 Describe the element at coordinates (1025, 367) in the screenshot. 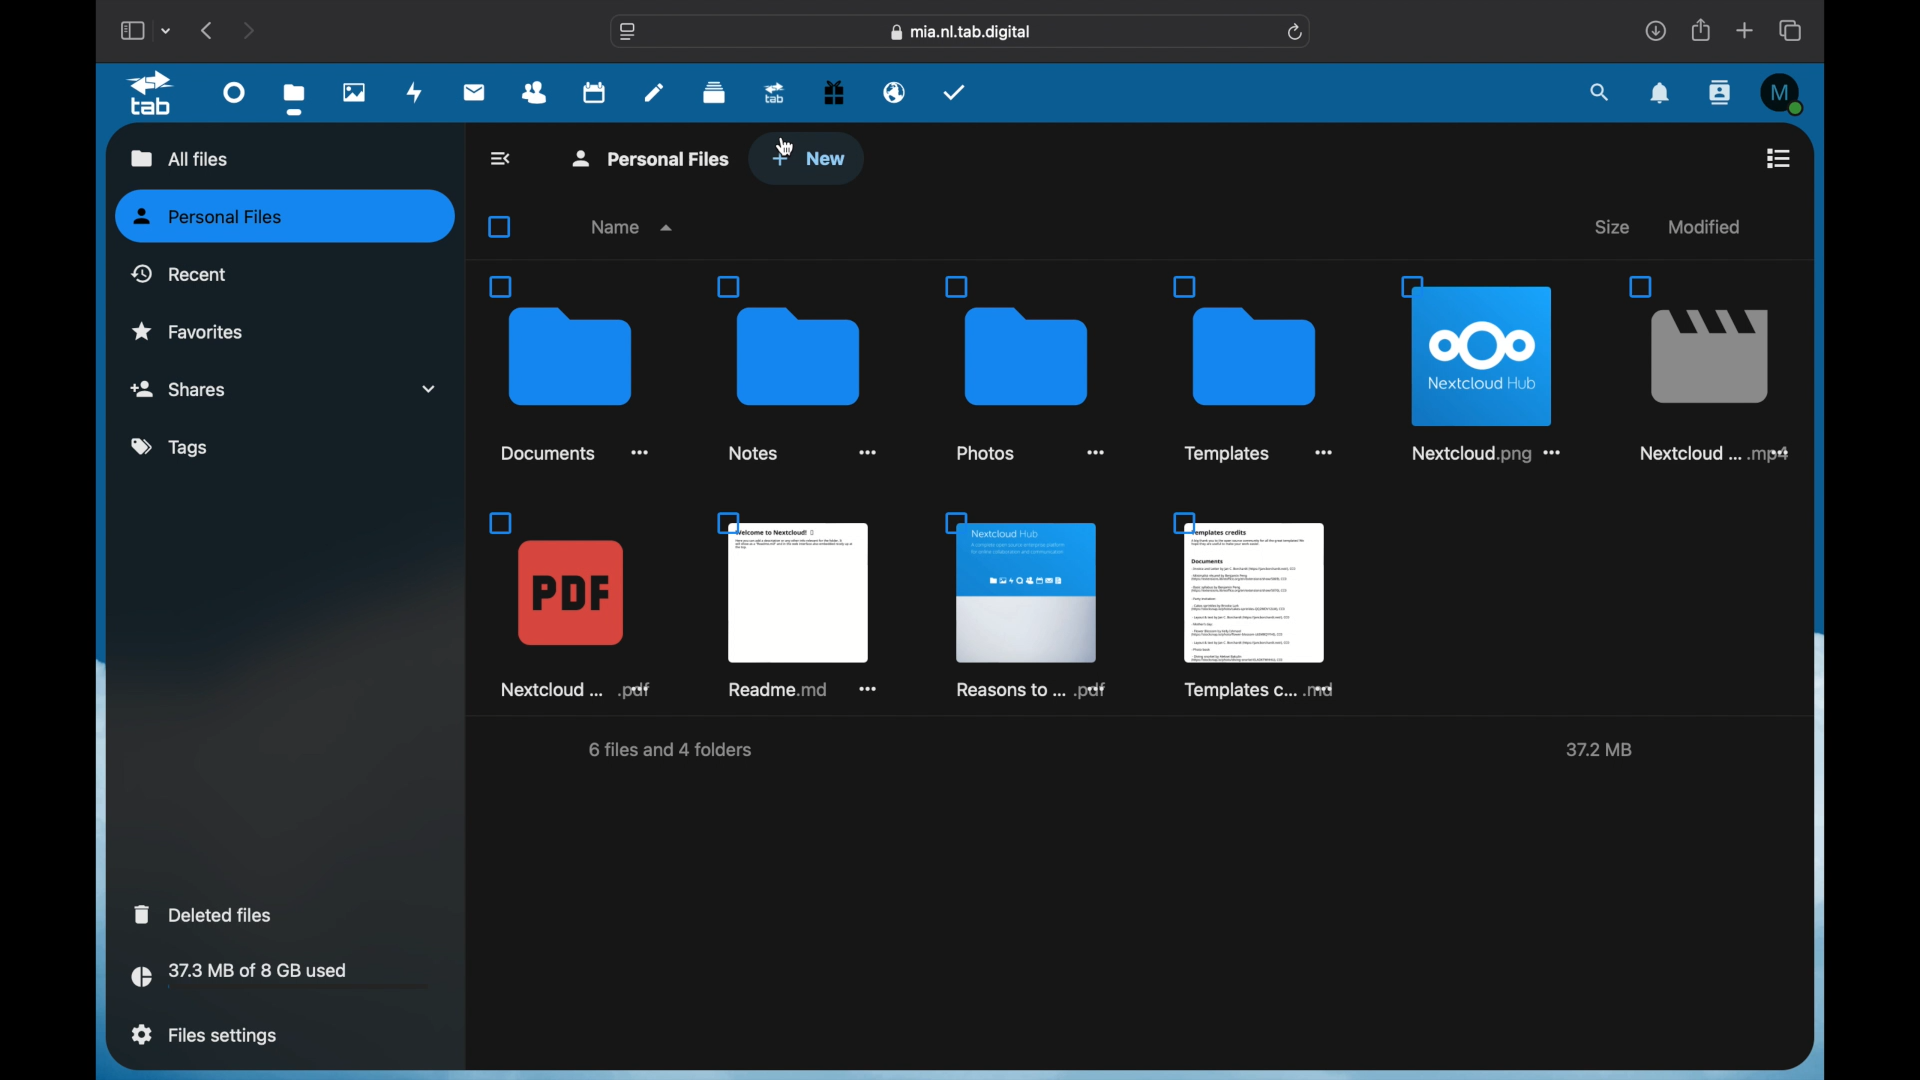

I see `folder` at that location.